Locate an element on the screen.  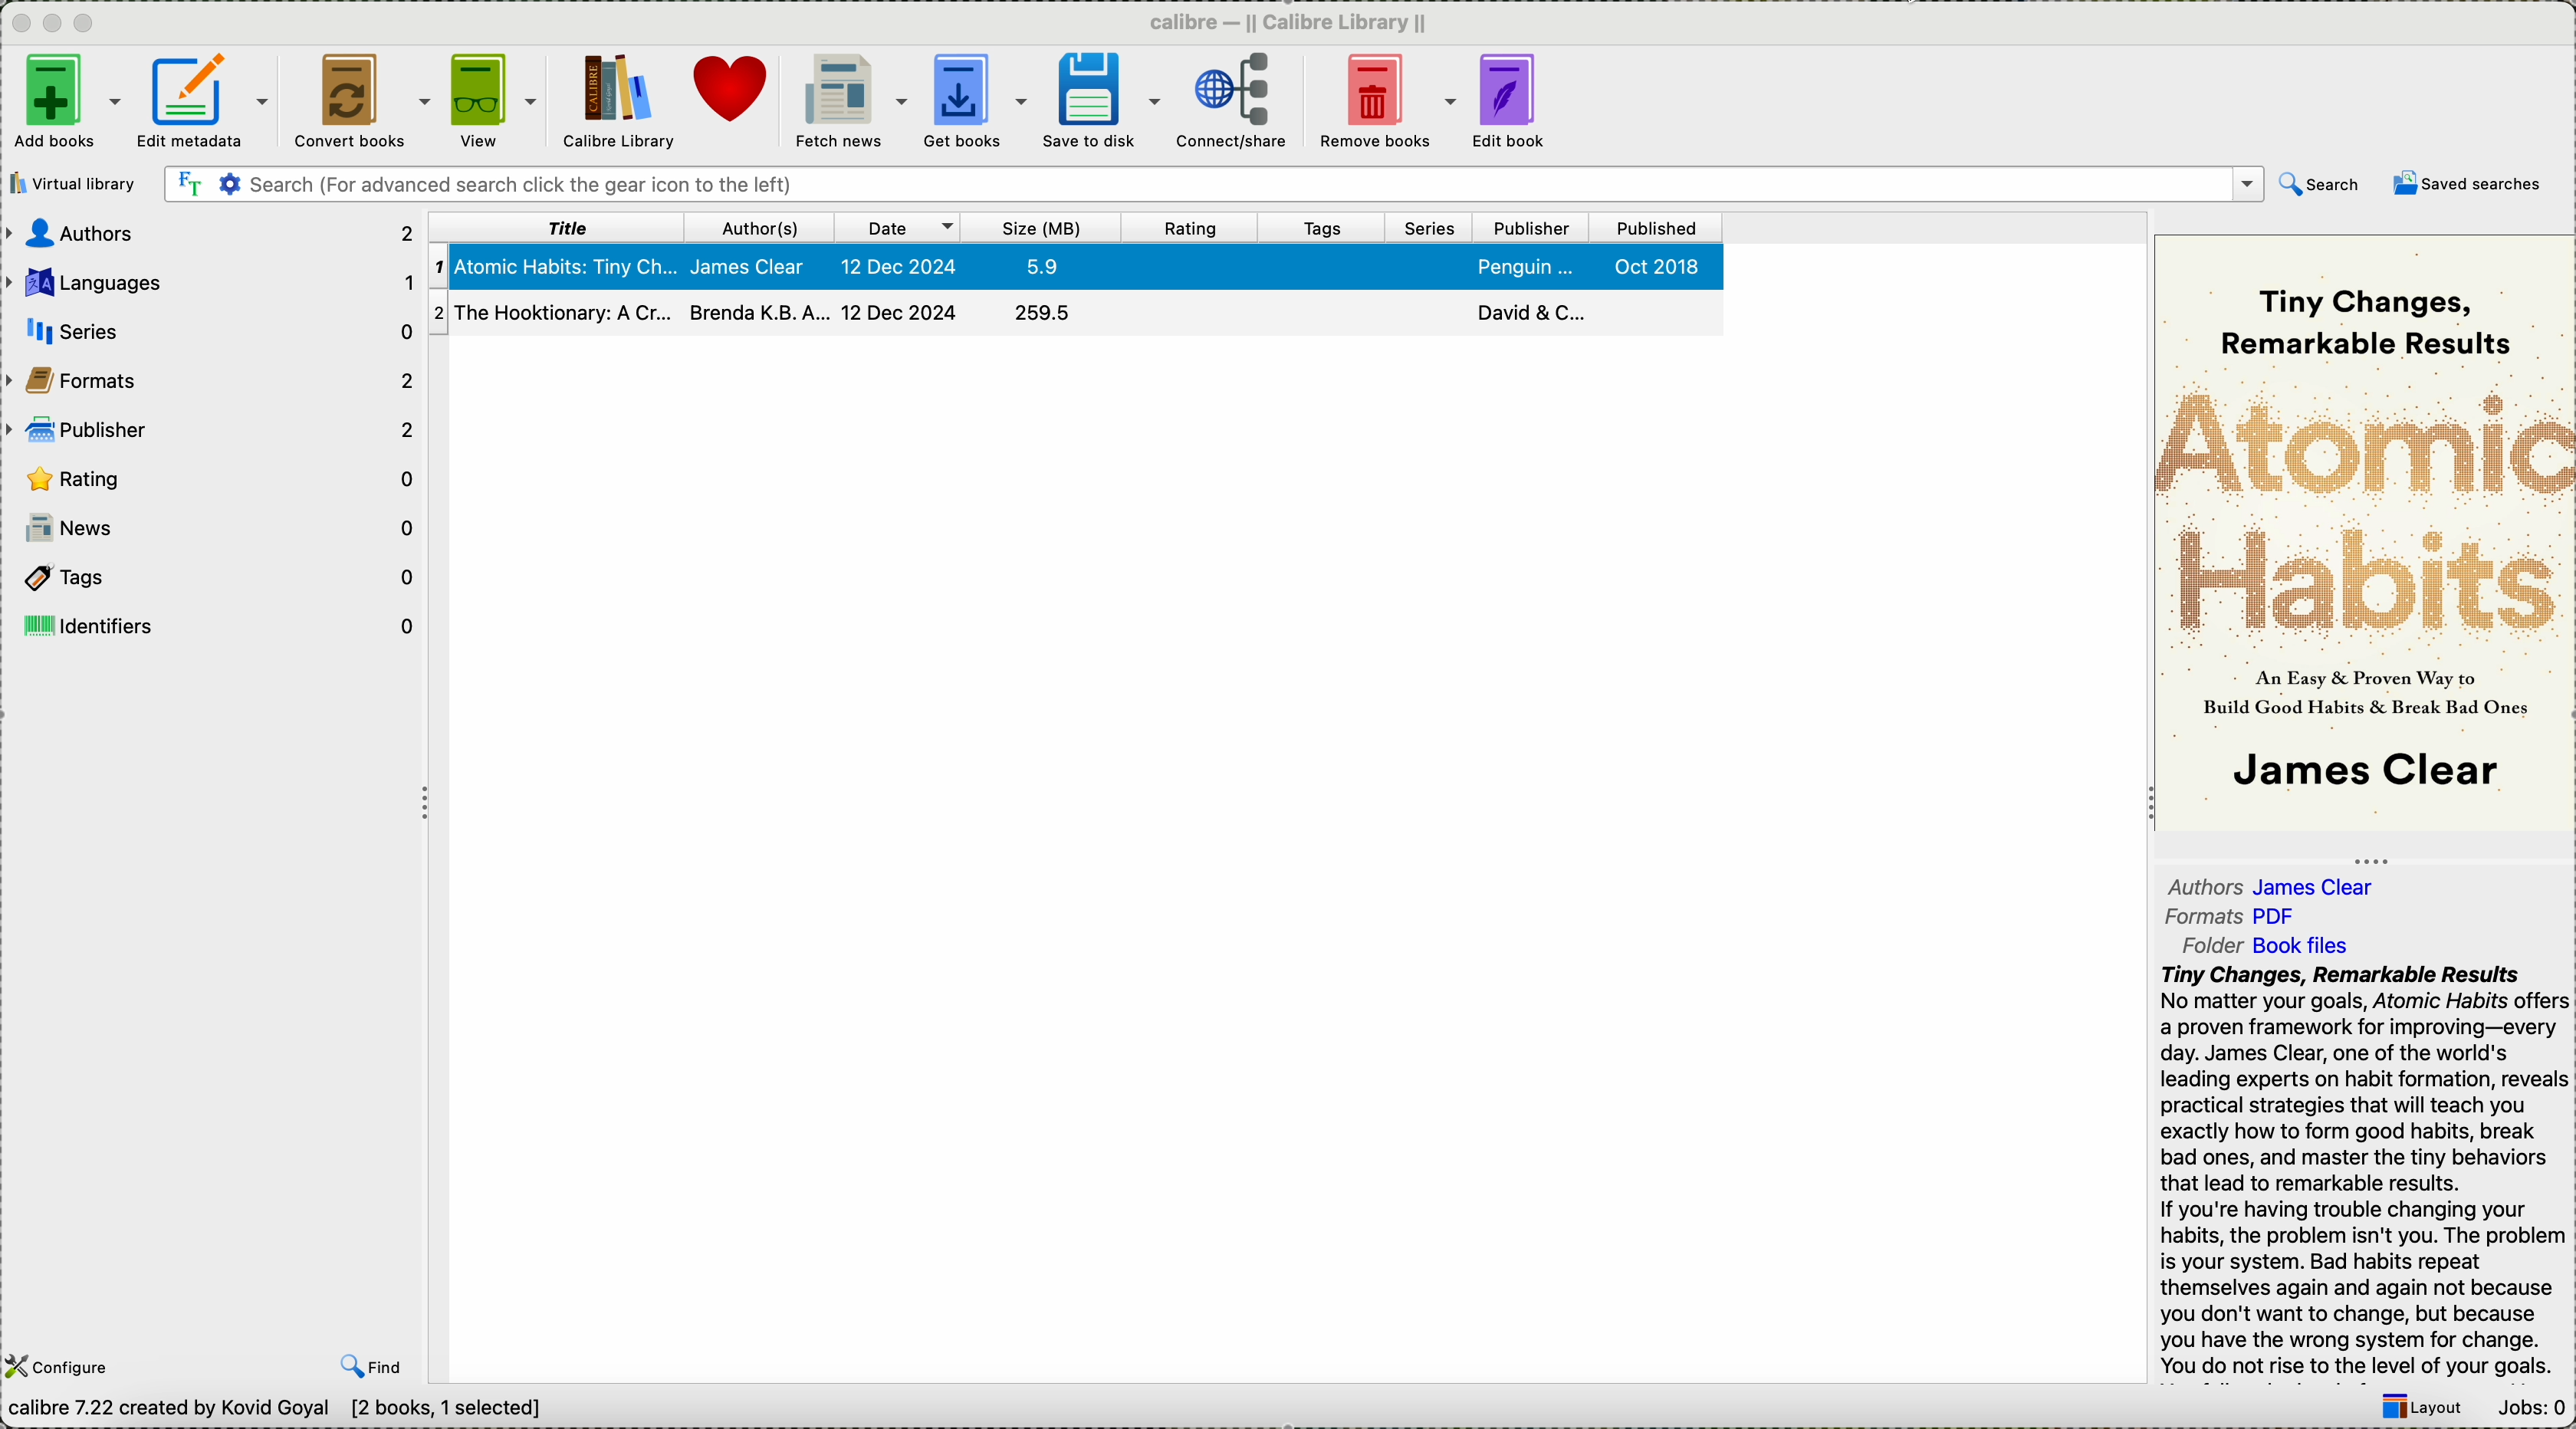
publisher is located at coordinates (211, 431).